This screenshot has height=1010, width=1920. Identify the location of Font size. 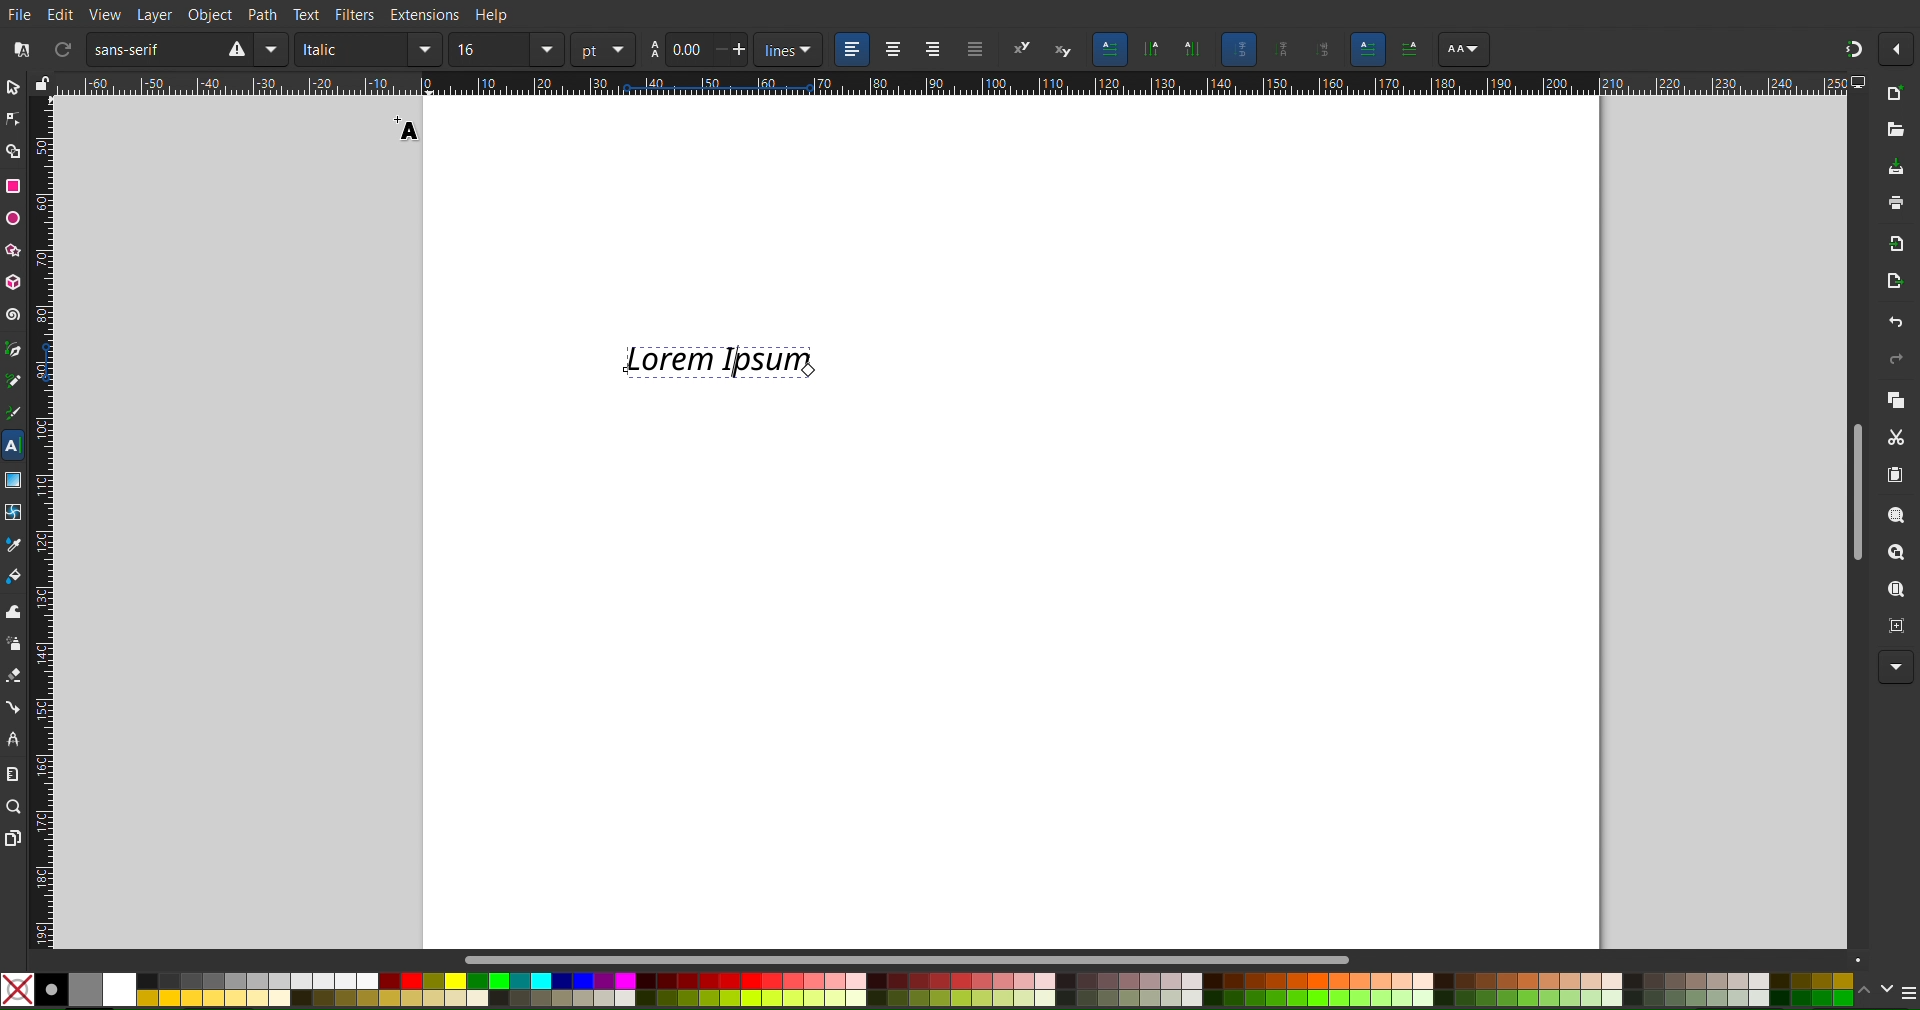
(506, 50).